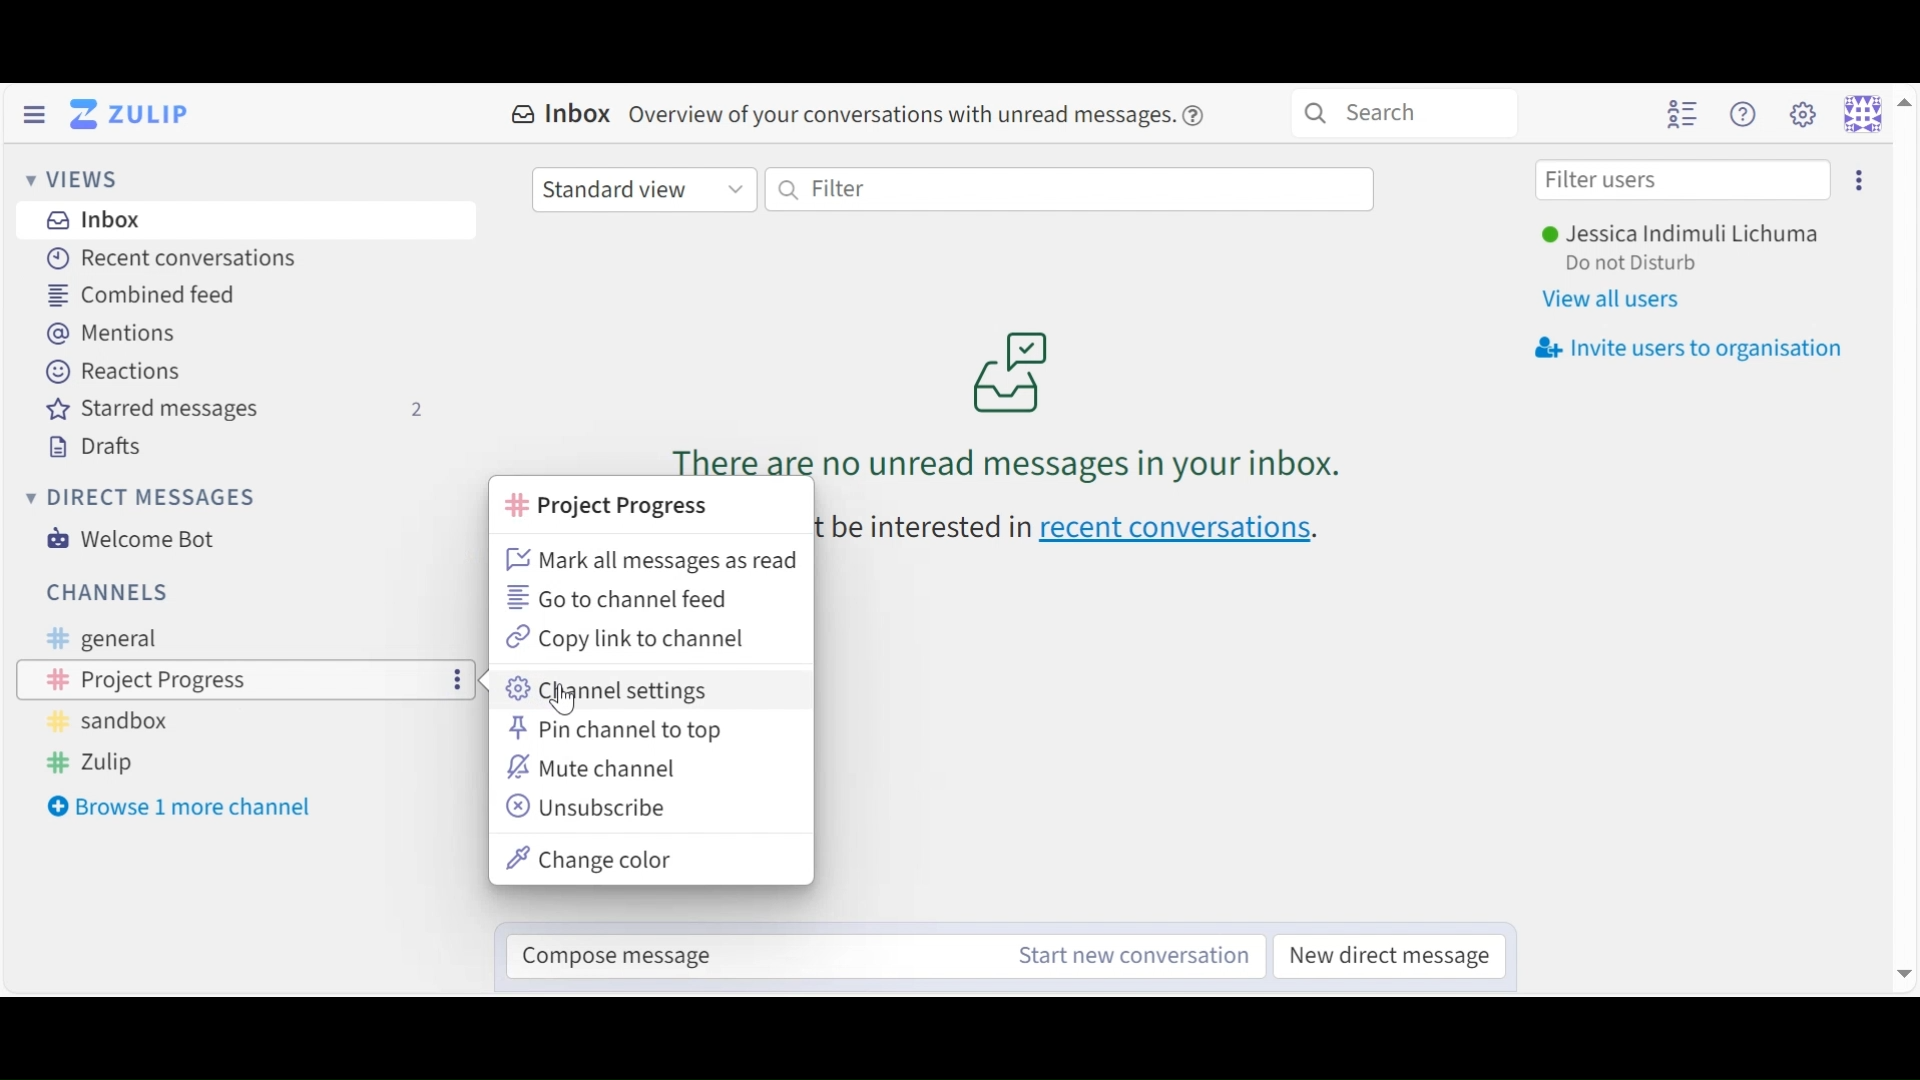 This screenshot has height=1080, width=1920. I want to click on Username, so click(1684, 236).